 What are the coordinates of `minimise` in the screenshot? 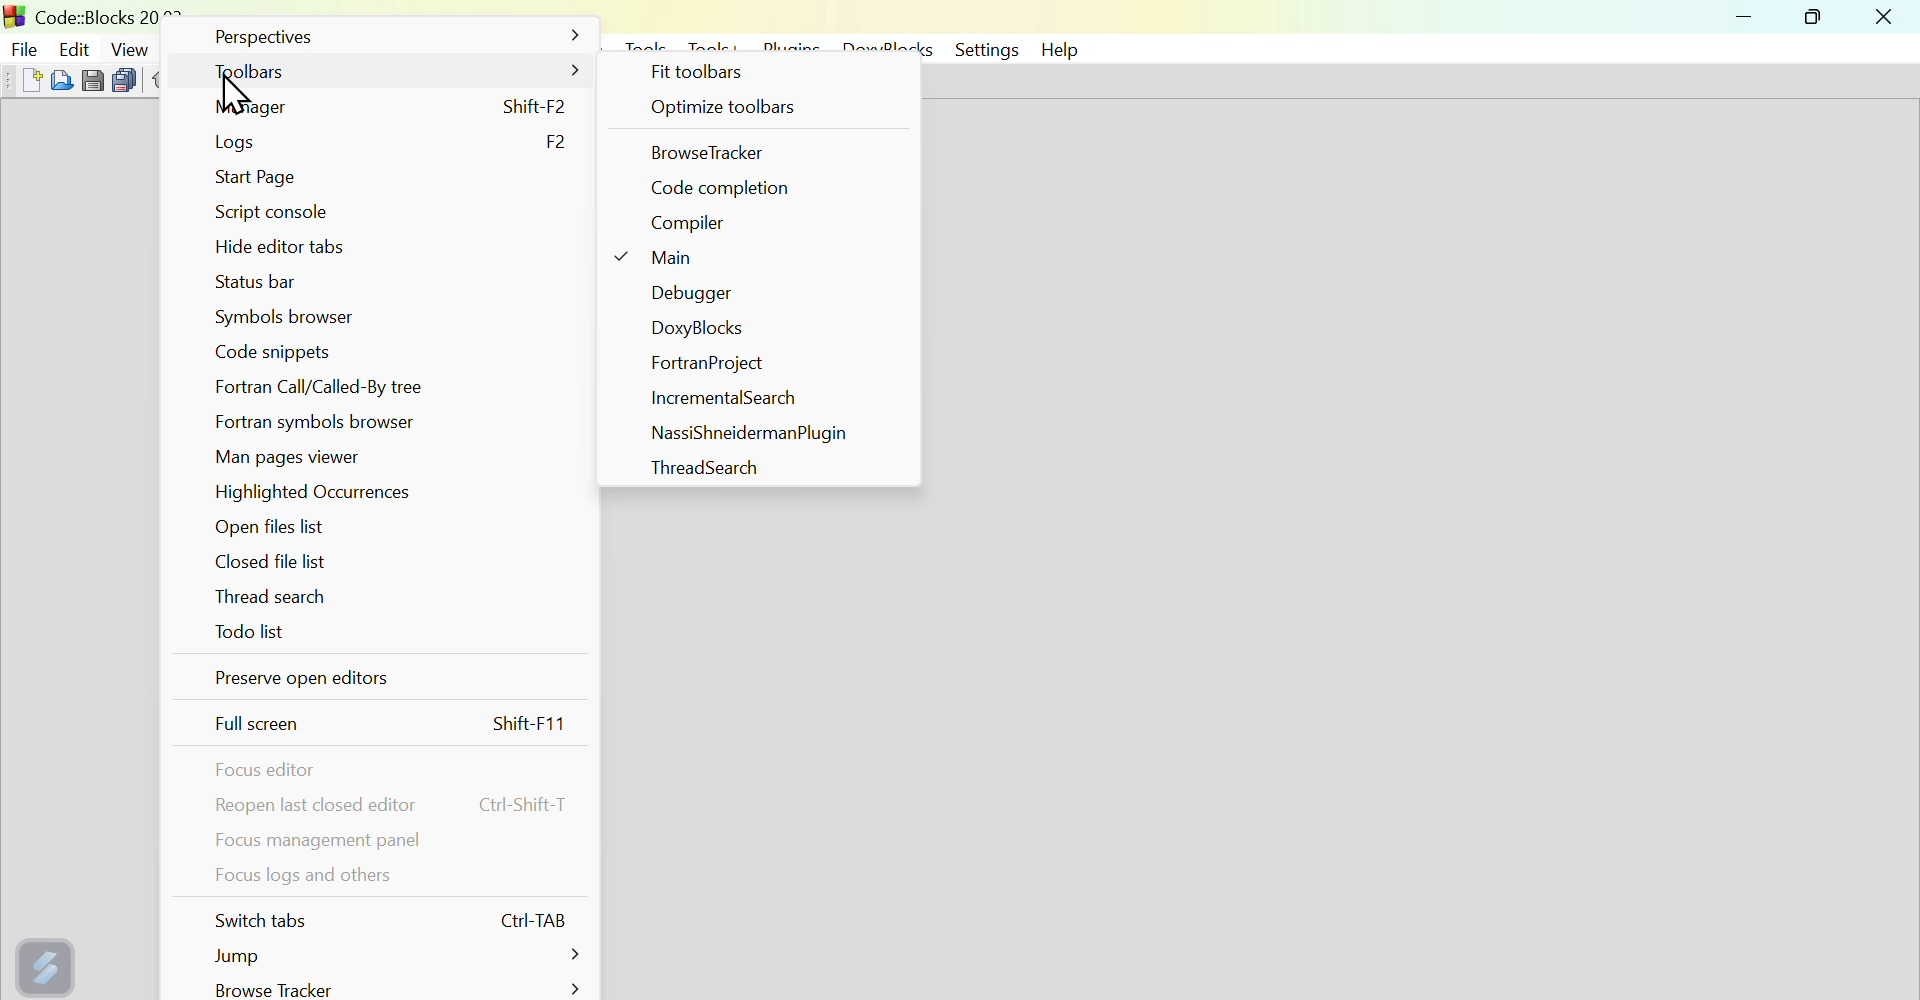 It's located at (1747, 20).